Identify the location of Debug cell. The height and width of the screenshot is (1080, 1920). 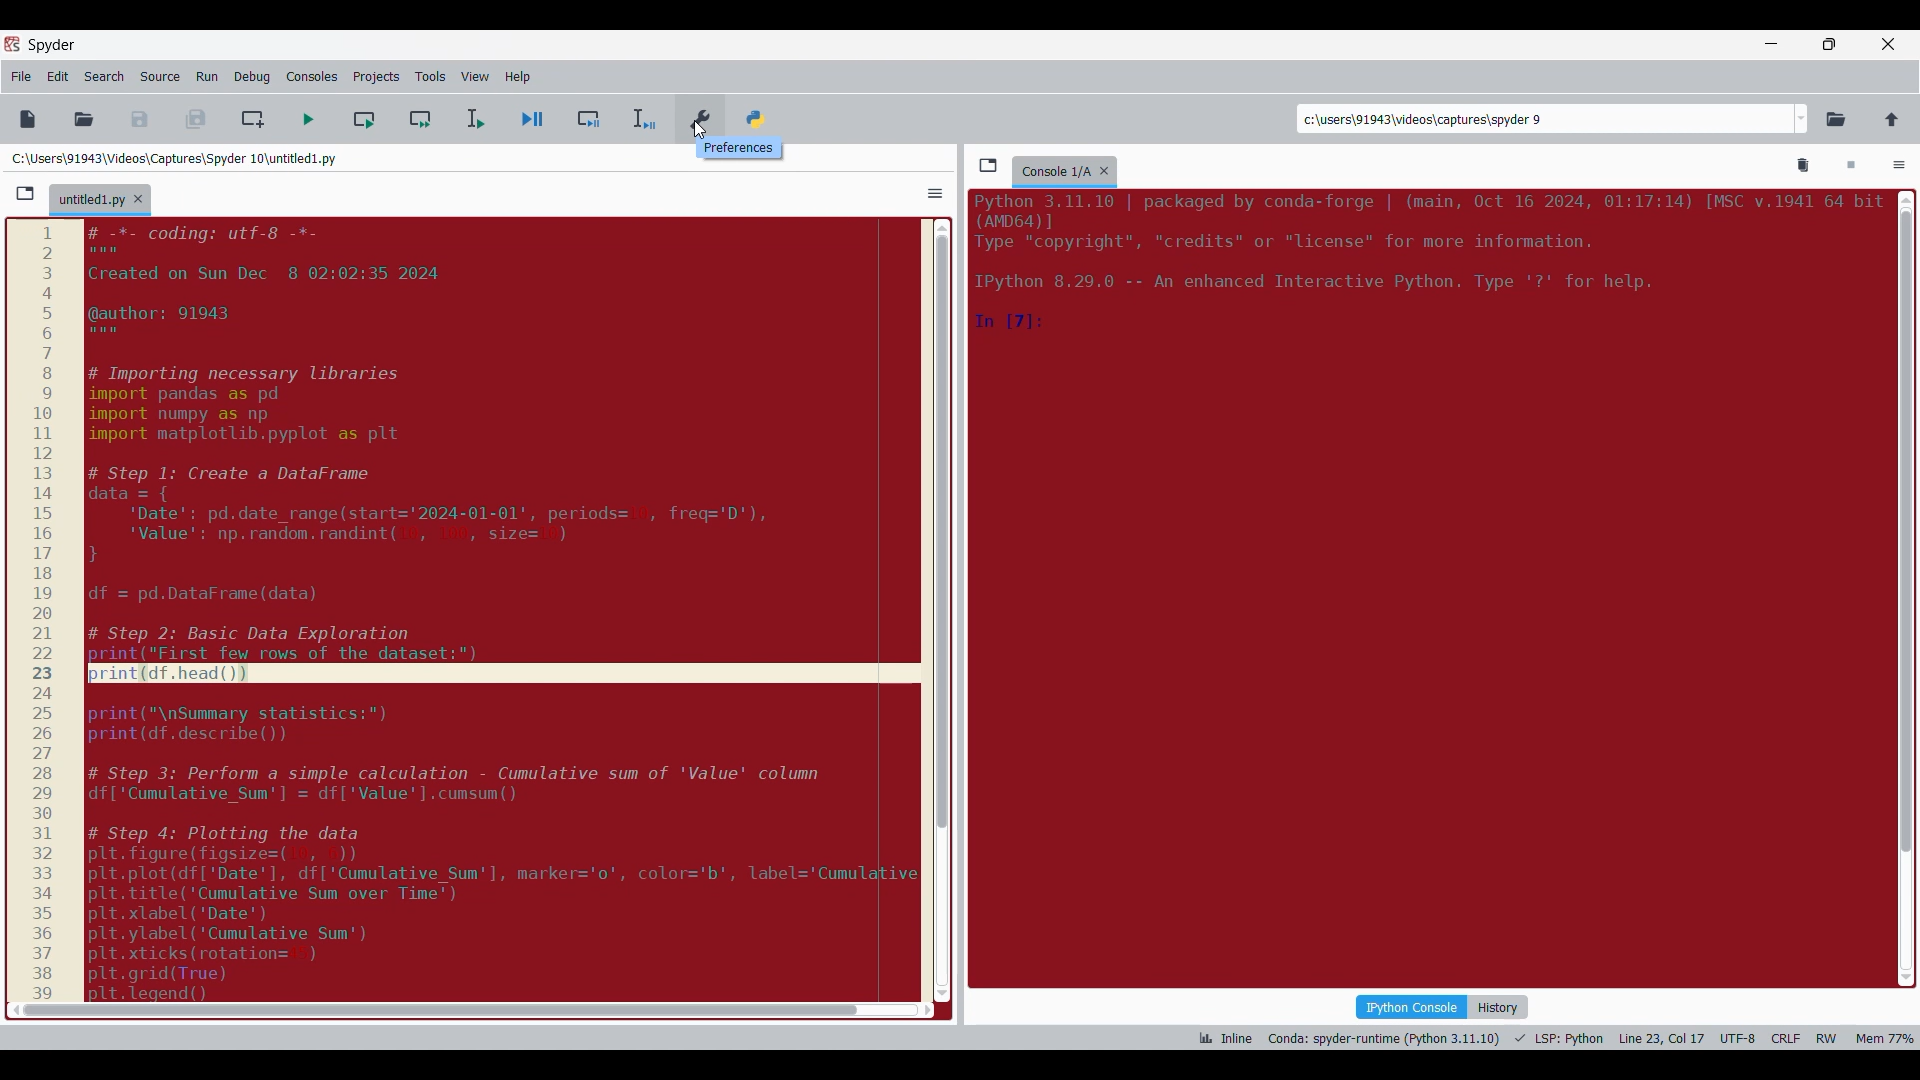
(589, 119).